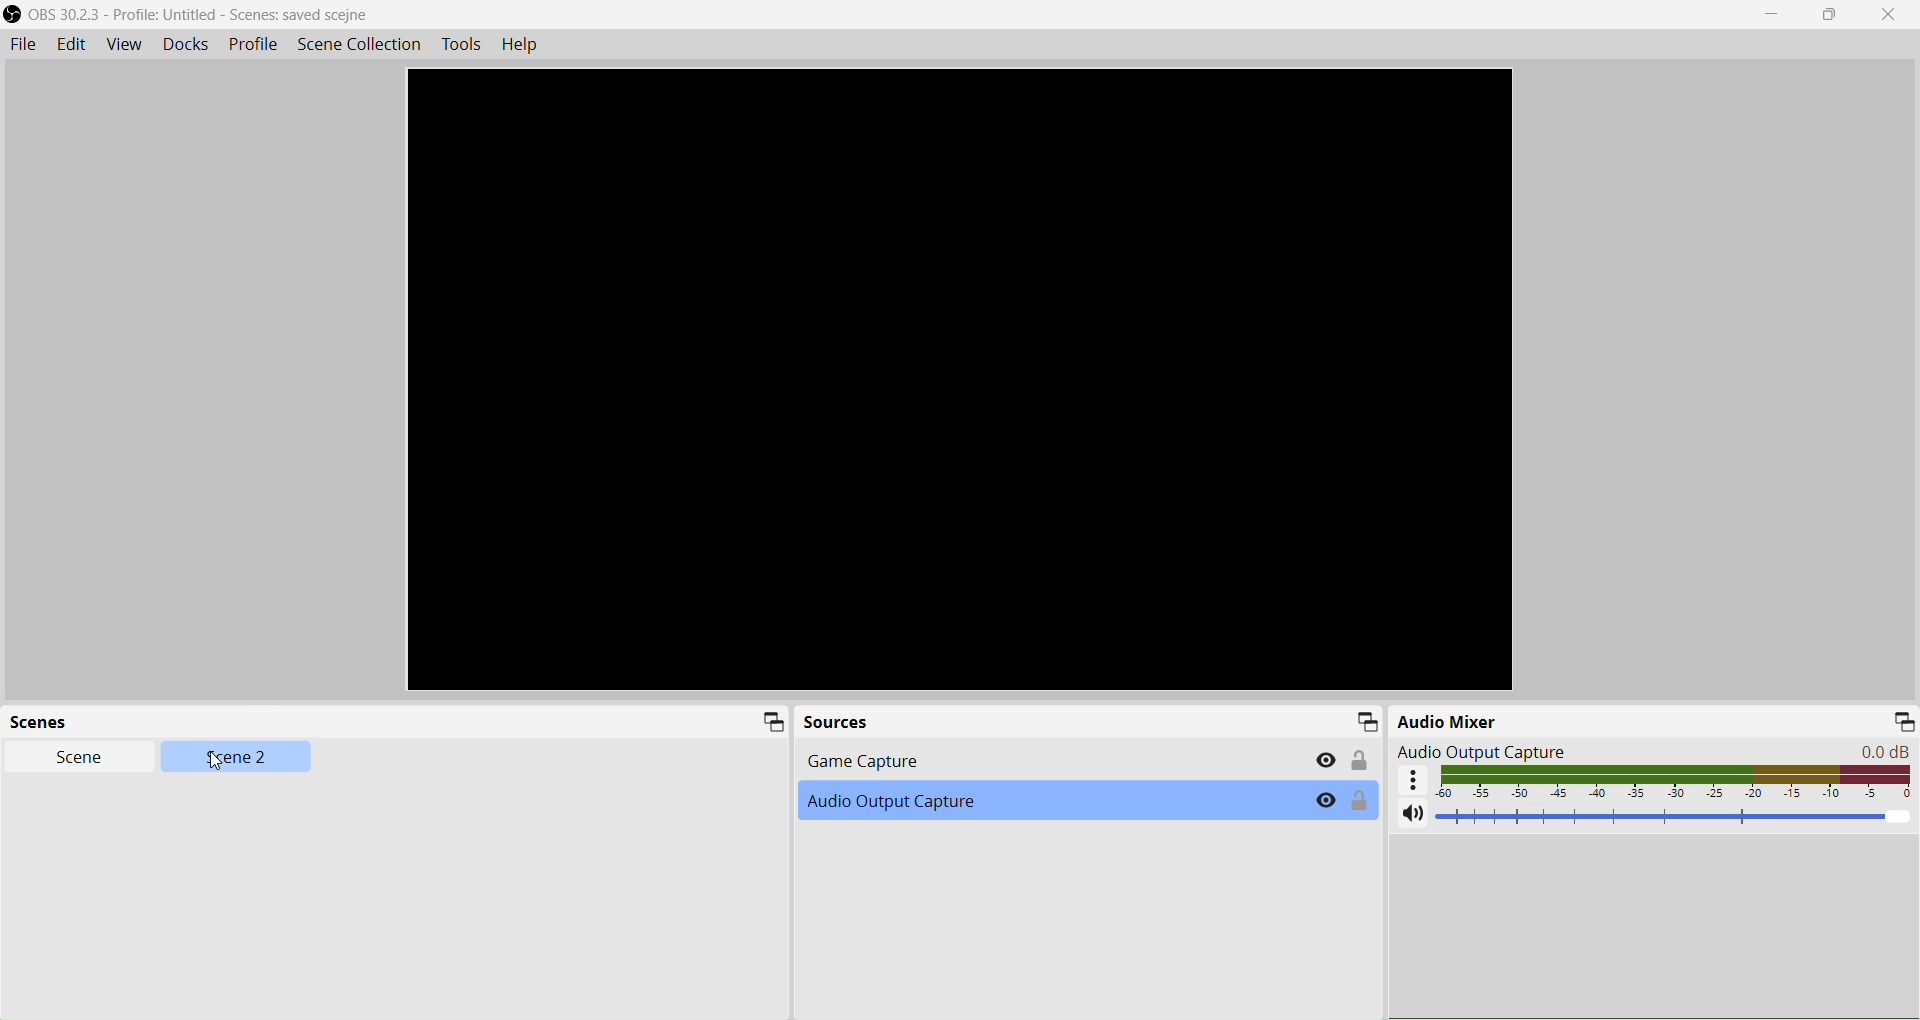 This screenshot has height=1020, width=1920. Describe the element at coordinates (1771, 15) in the screenshot. I see `Minimize` at that location.